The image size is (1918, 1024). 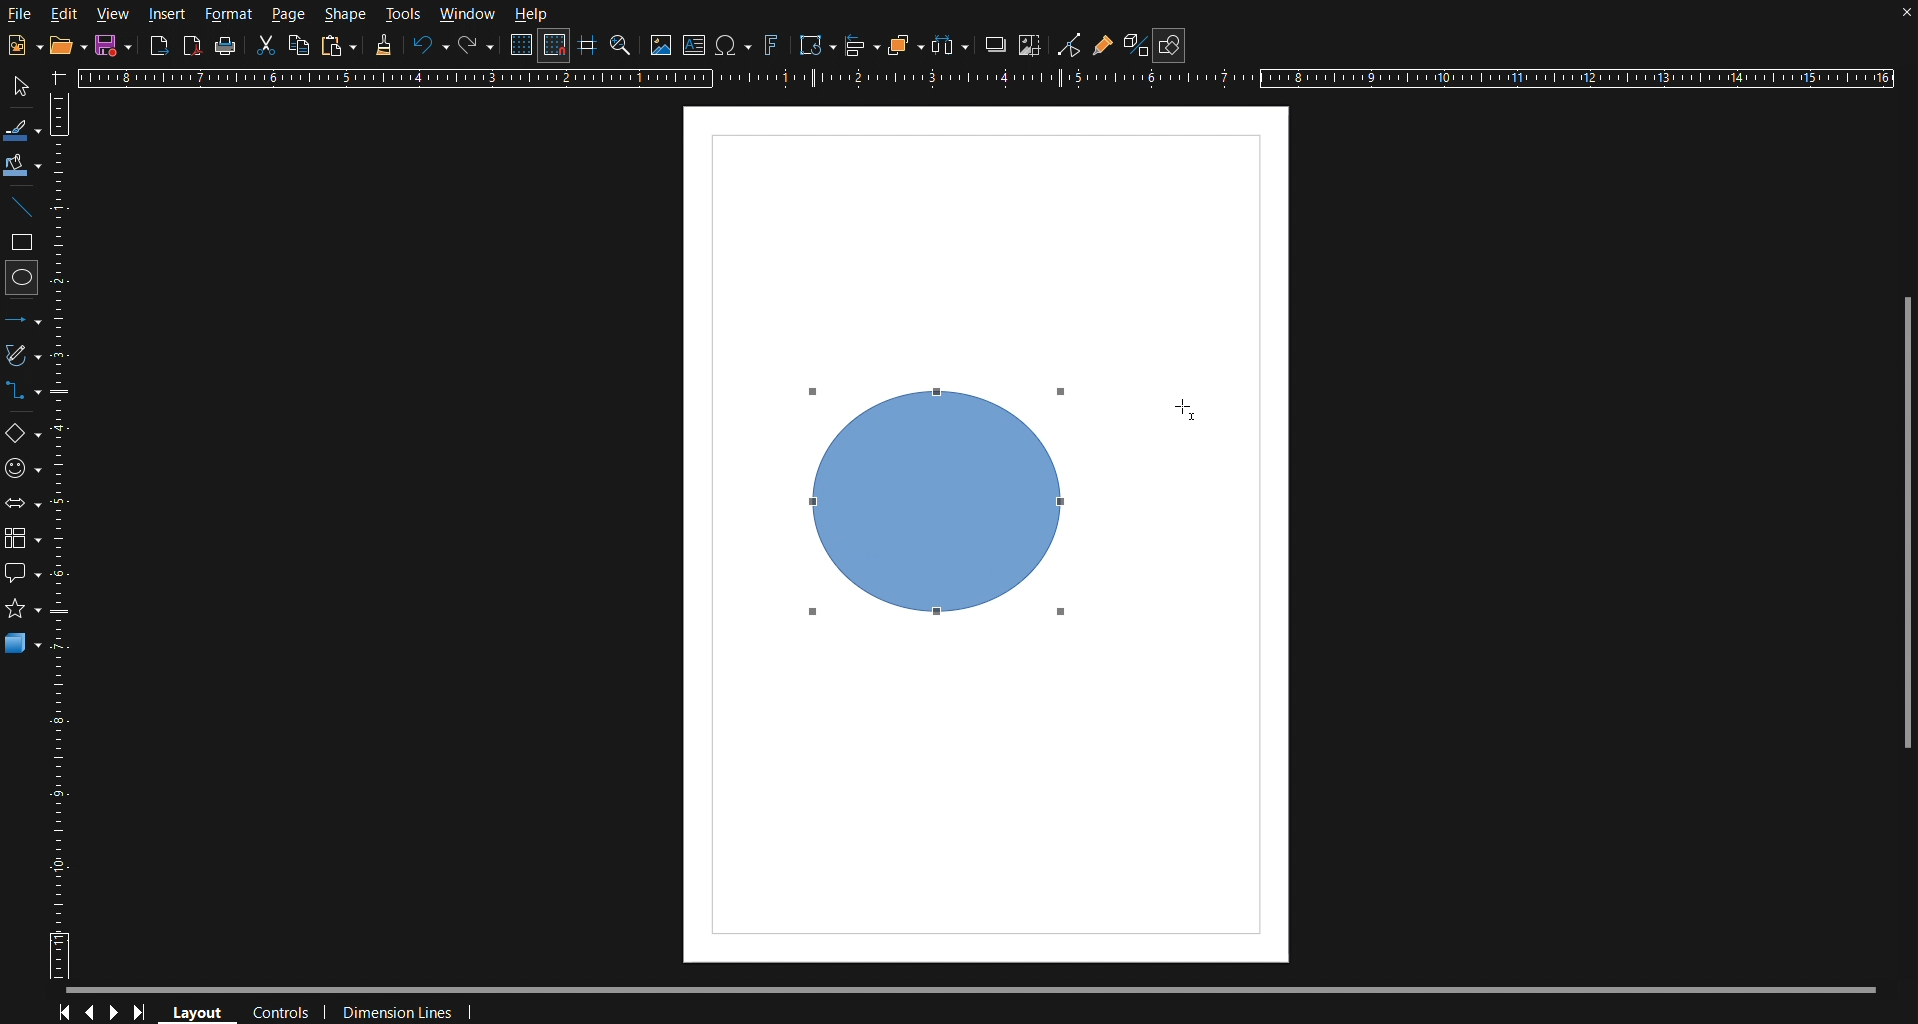 I want to click on Box Arrows, so click(x=23, y=510).